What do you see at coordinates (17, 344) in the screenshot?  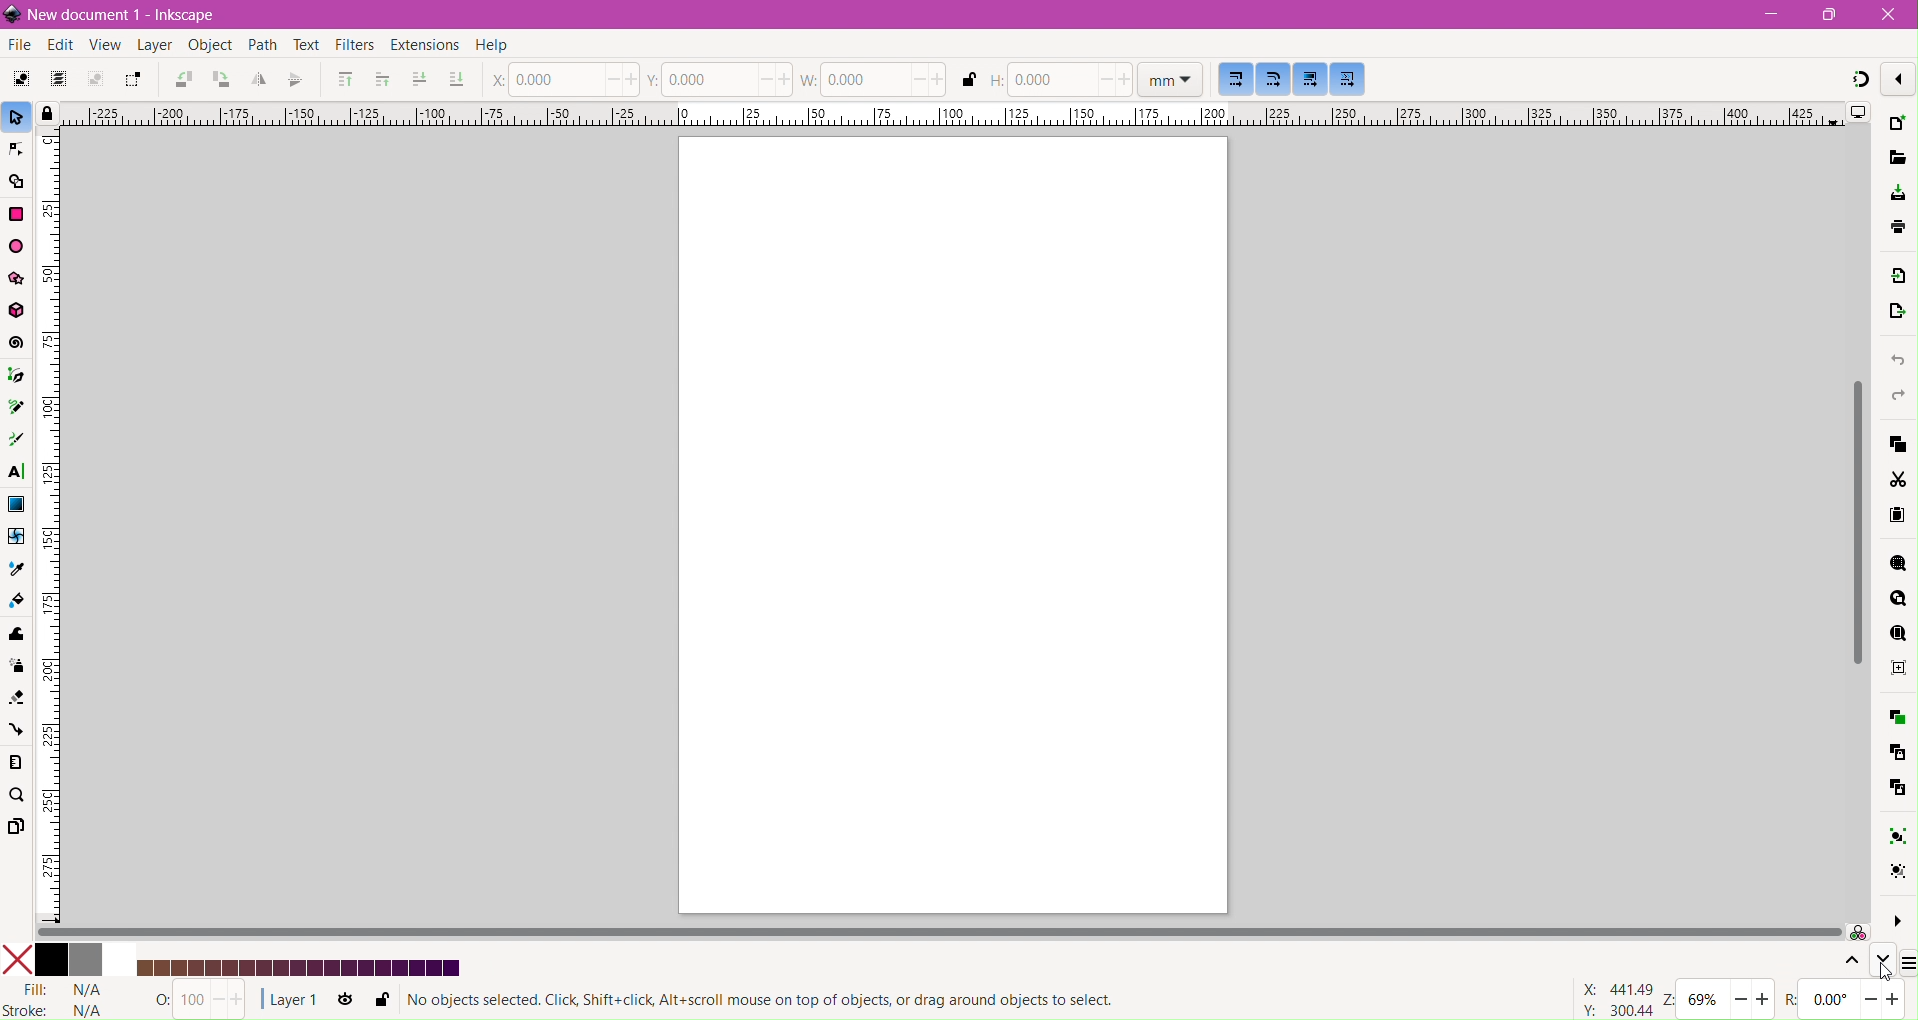 I see `Spiral Tool` at bounding box center [17, 344].